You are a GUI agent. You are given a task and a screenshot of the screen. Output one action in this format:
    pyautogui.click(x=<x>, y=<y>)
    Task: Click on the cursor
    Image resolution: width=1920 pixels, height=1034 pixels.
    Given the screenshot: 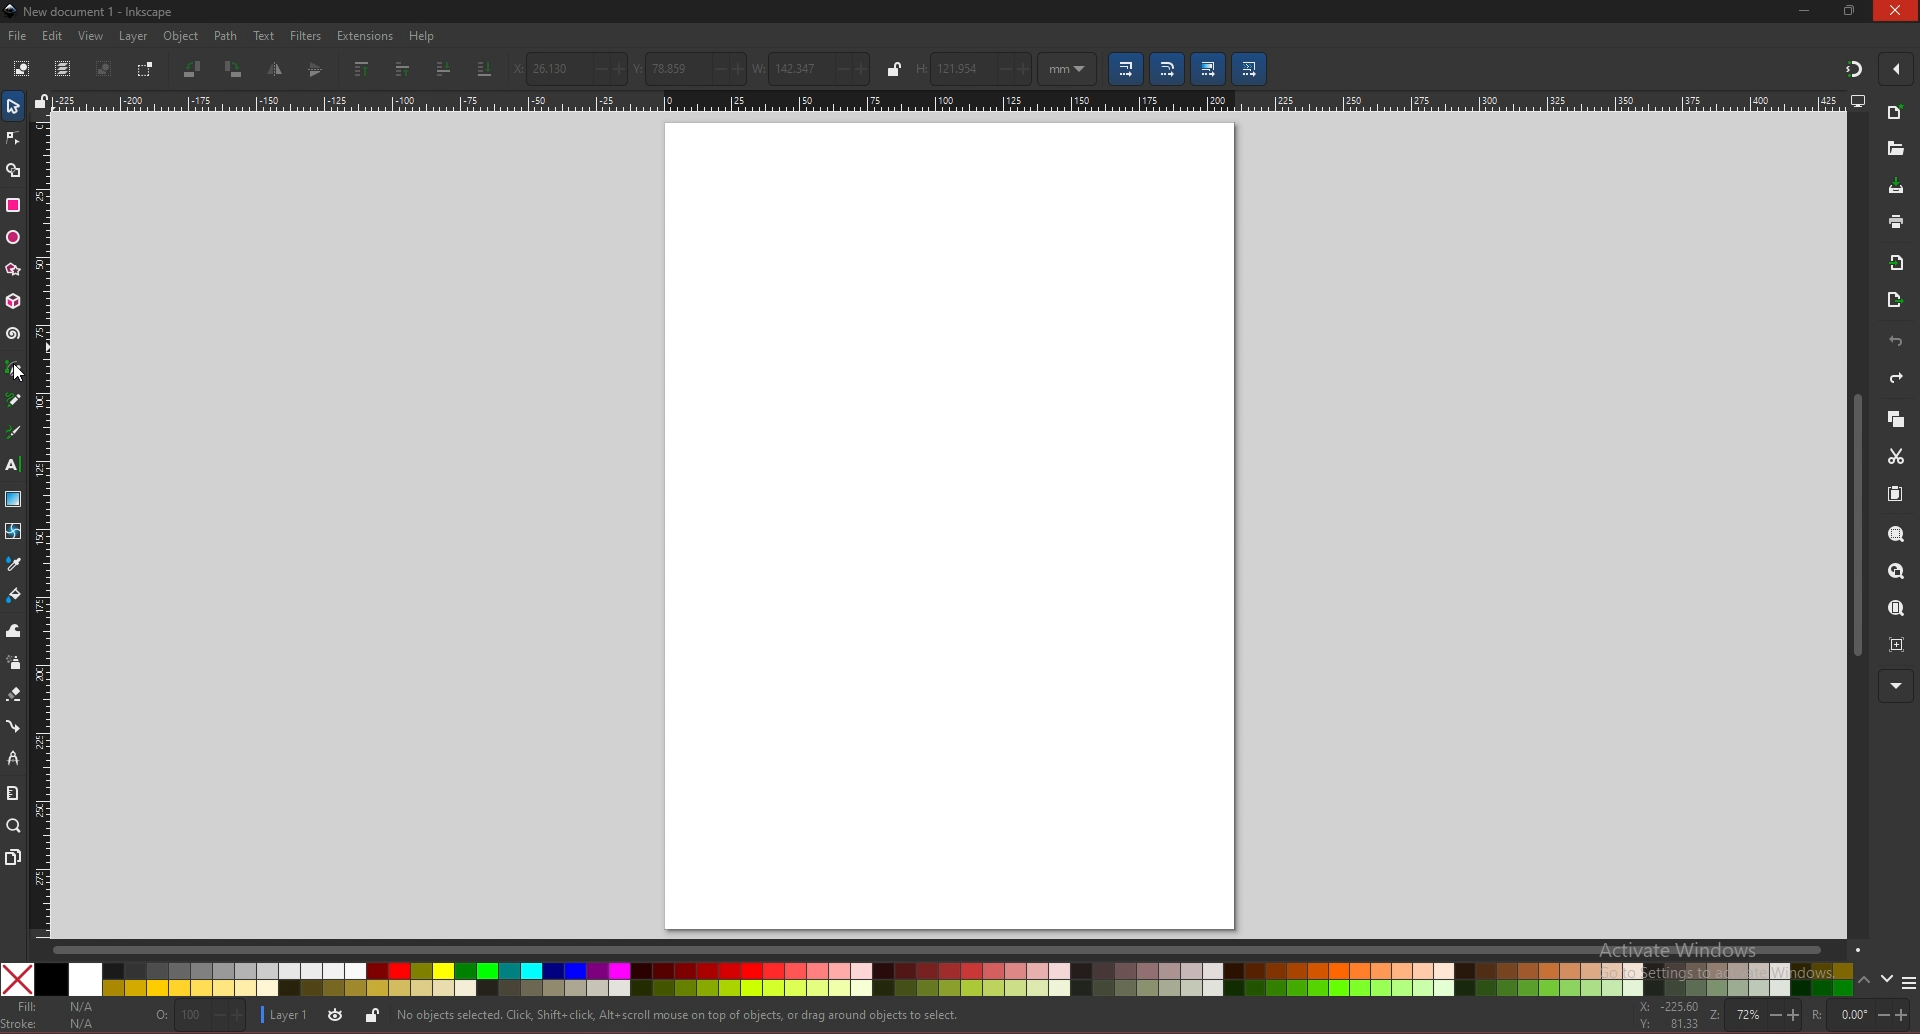 What is the action you would take?
    pyautogui.click(x=20, y=375)
    